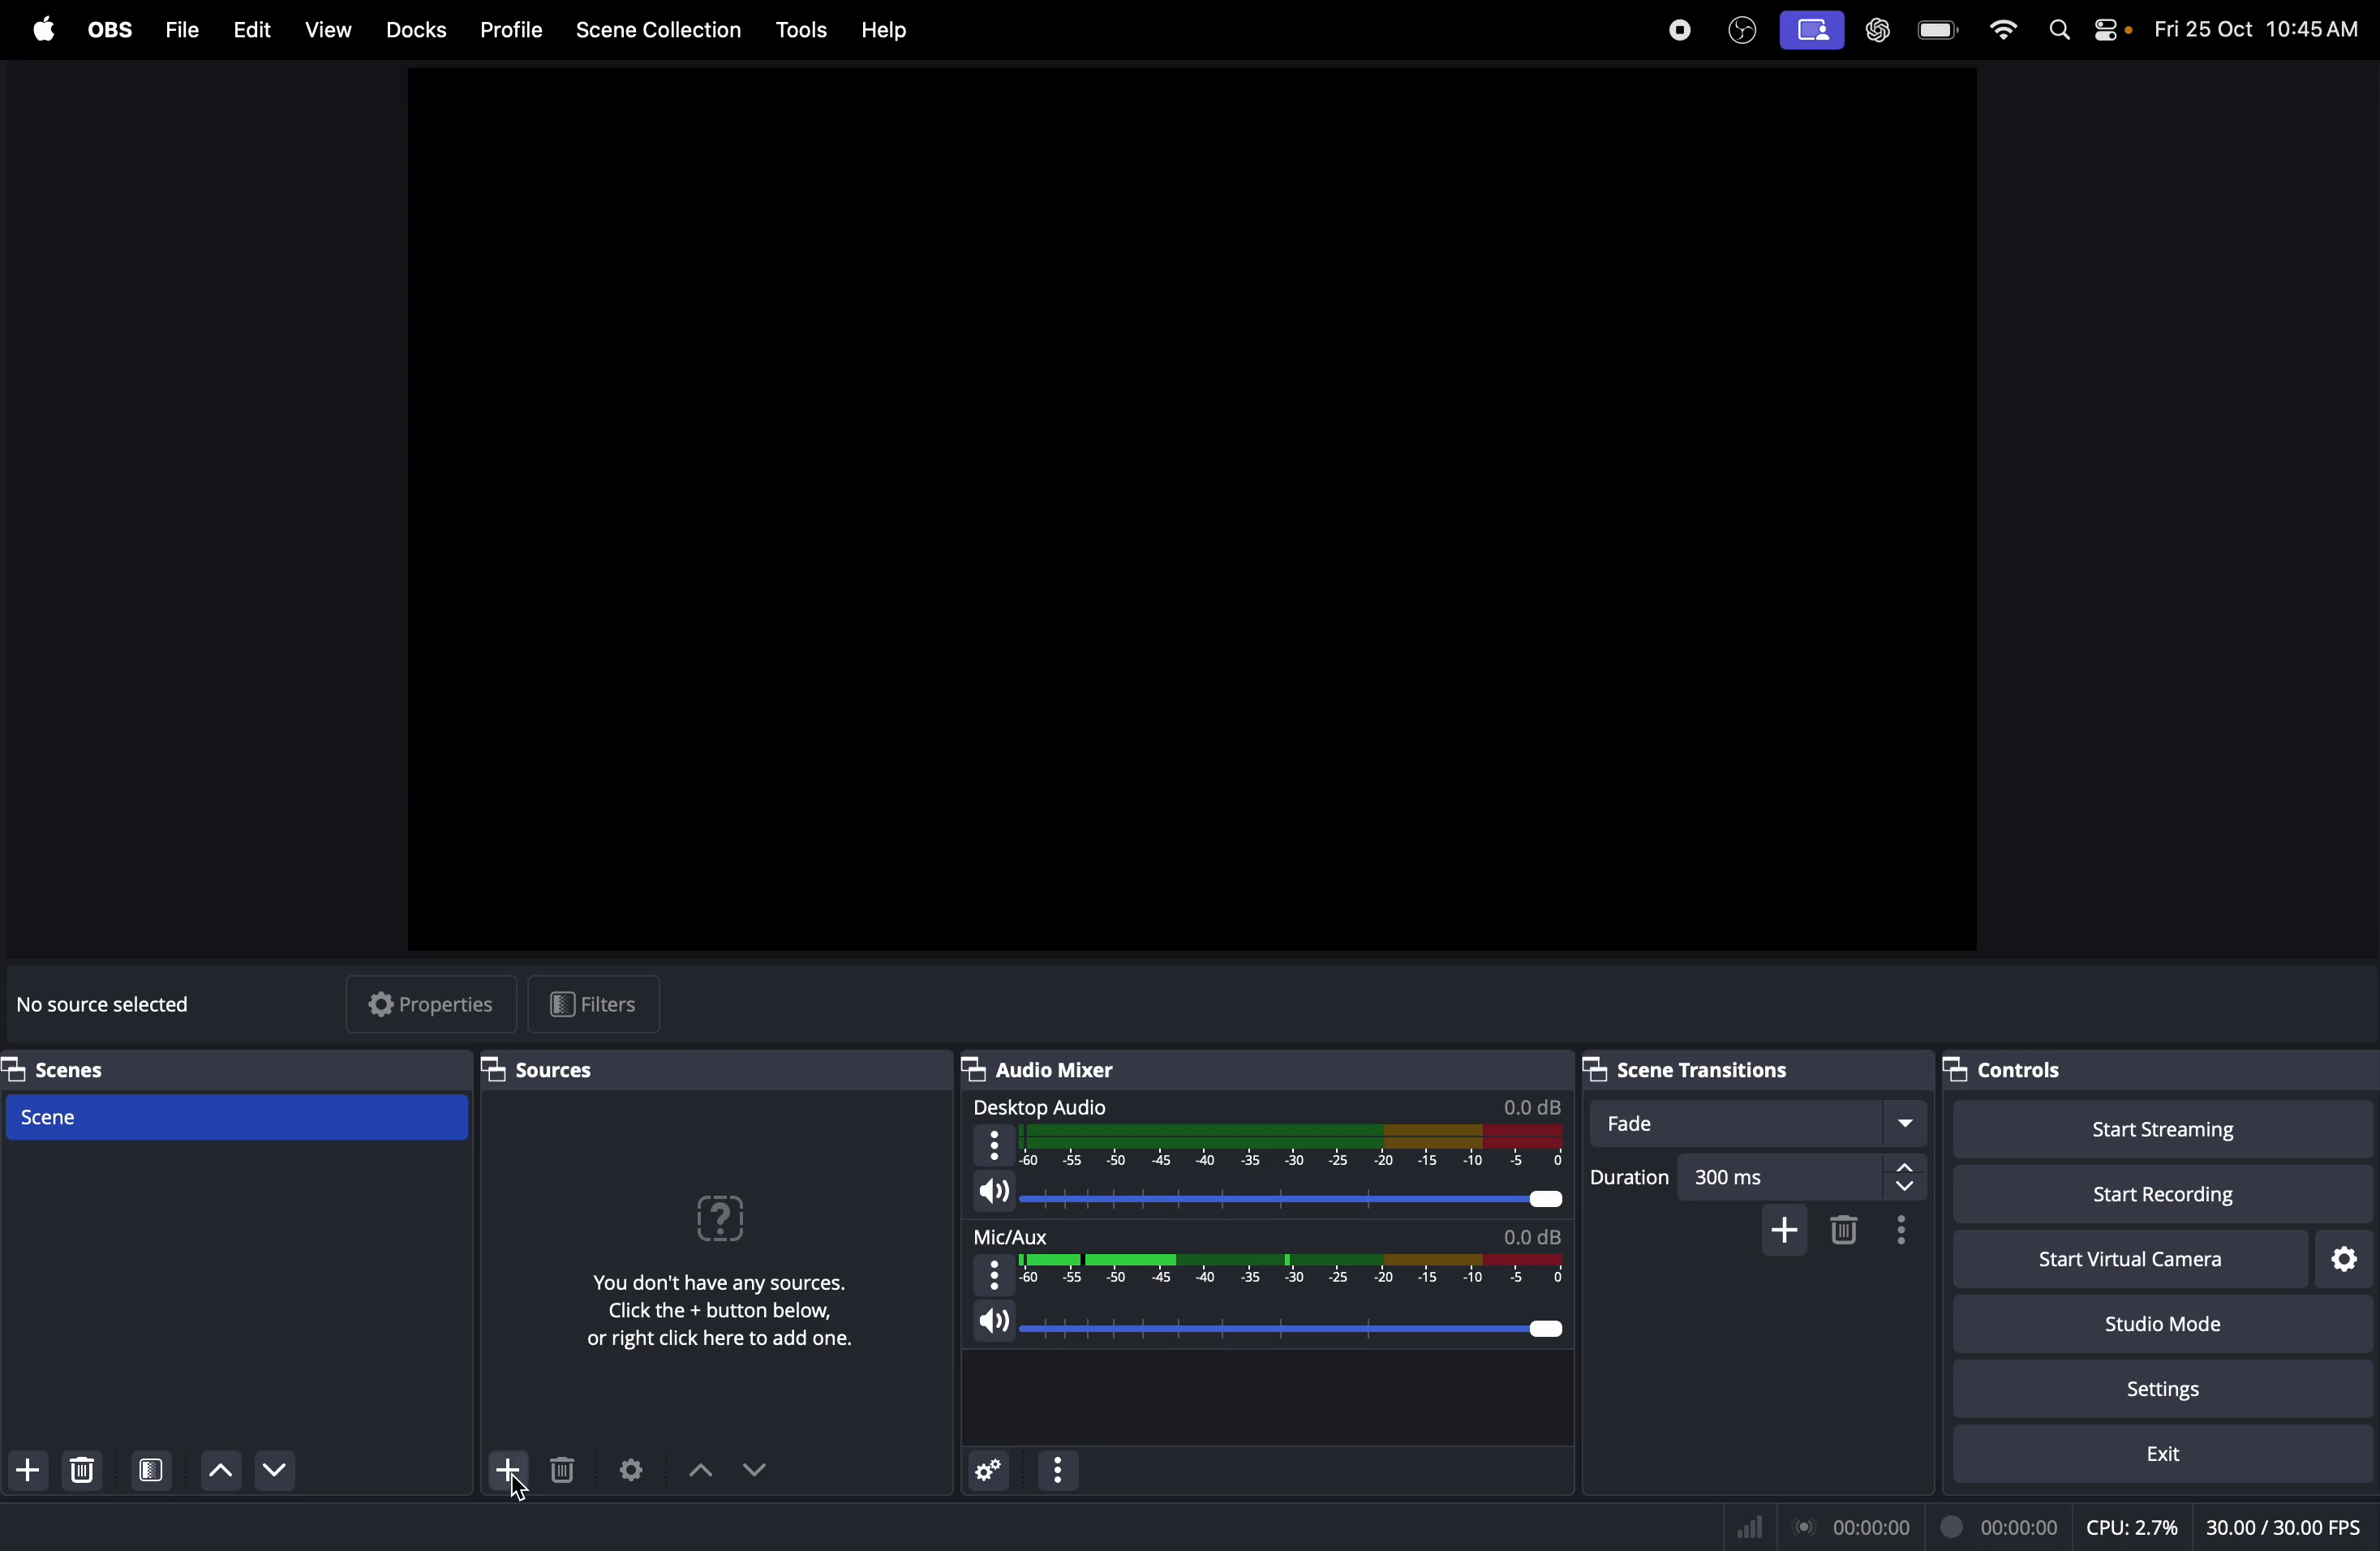 This screenshot has height=1551, width=2380. I want to click on record, so click(1678, 31).